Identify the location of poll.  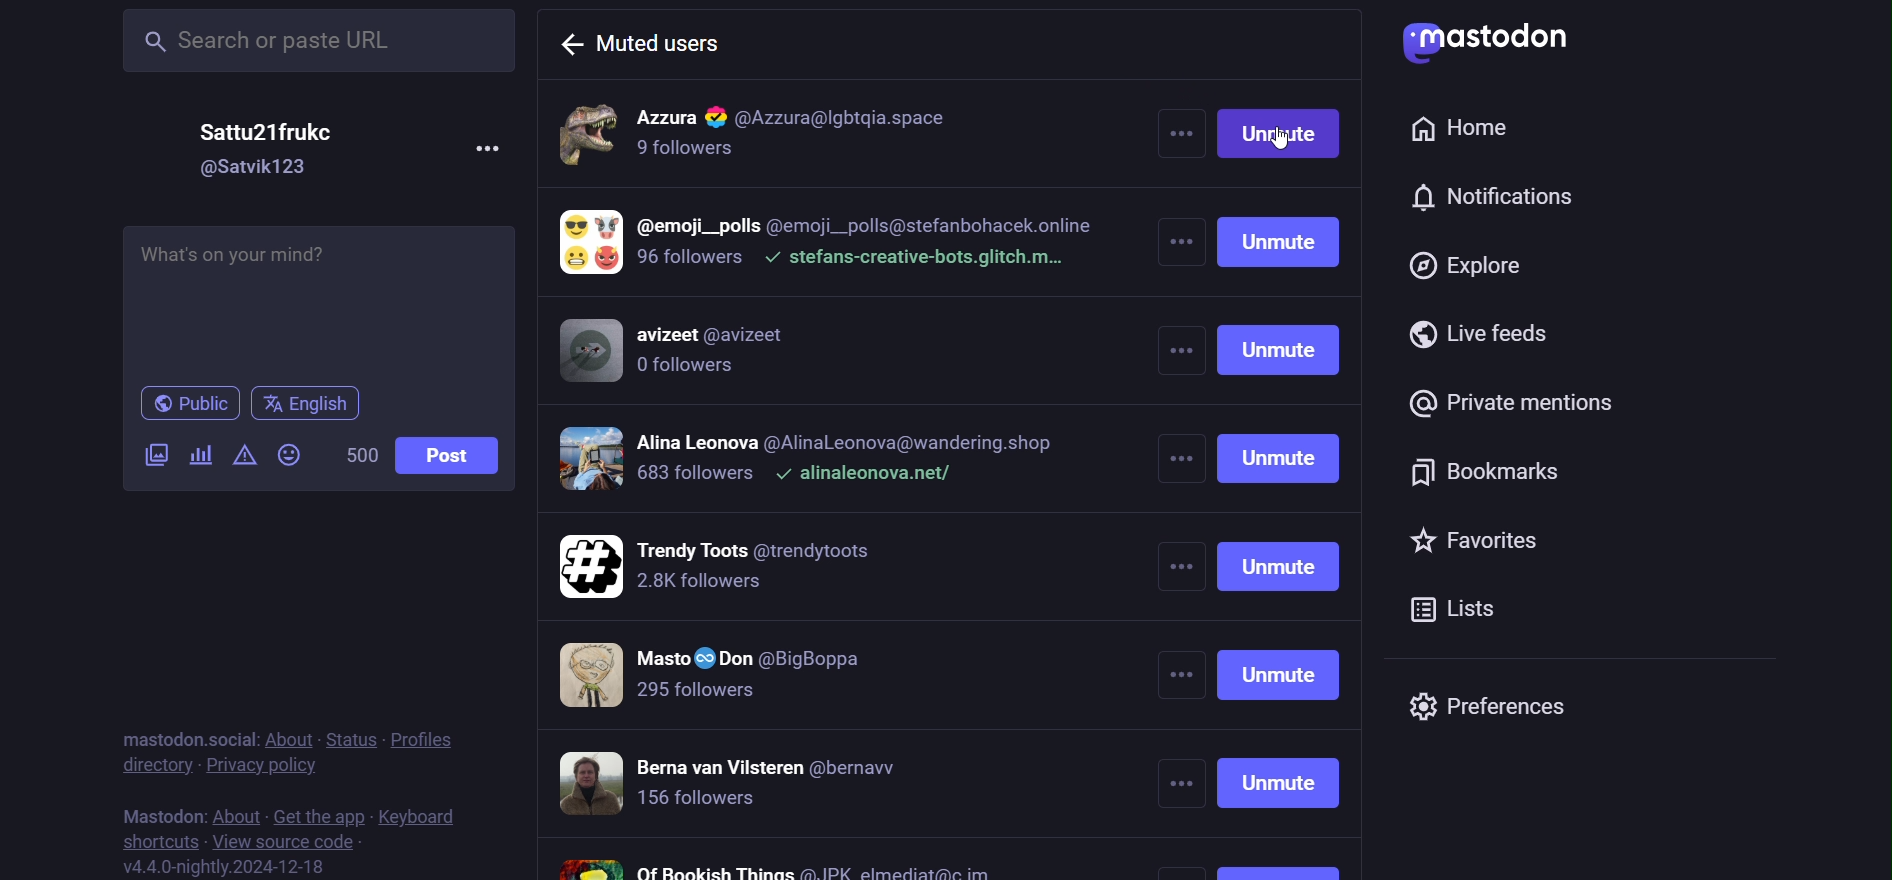
(202, 453).